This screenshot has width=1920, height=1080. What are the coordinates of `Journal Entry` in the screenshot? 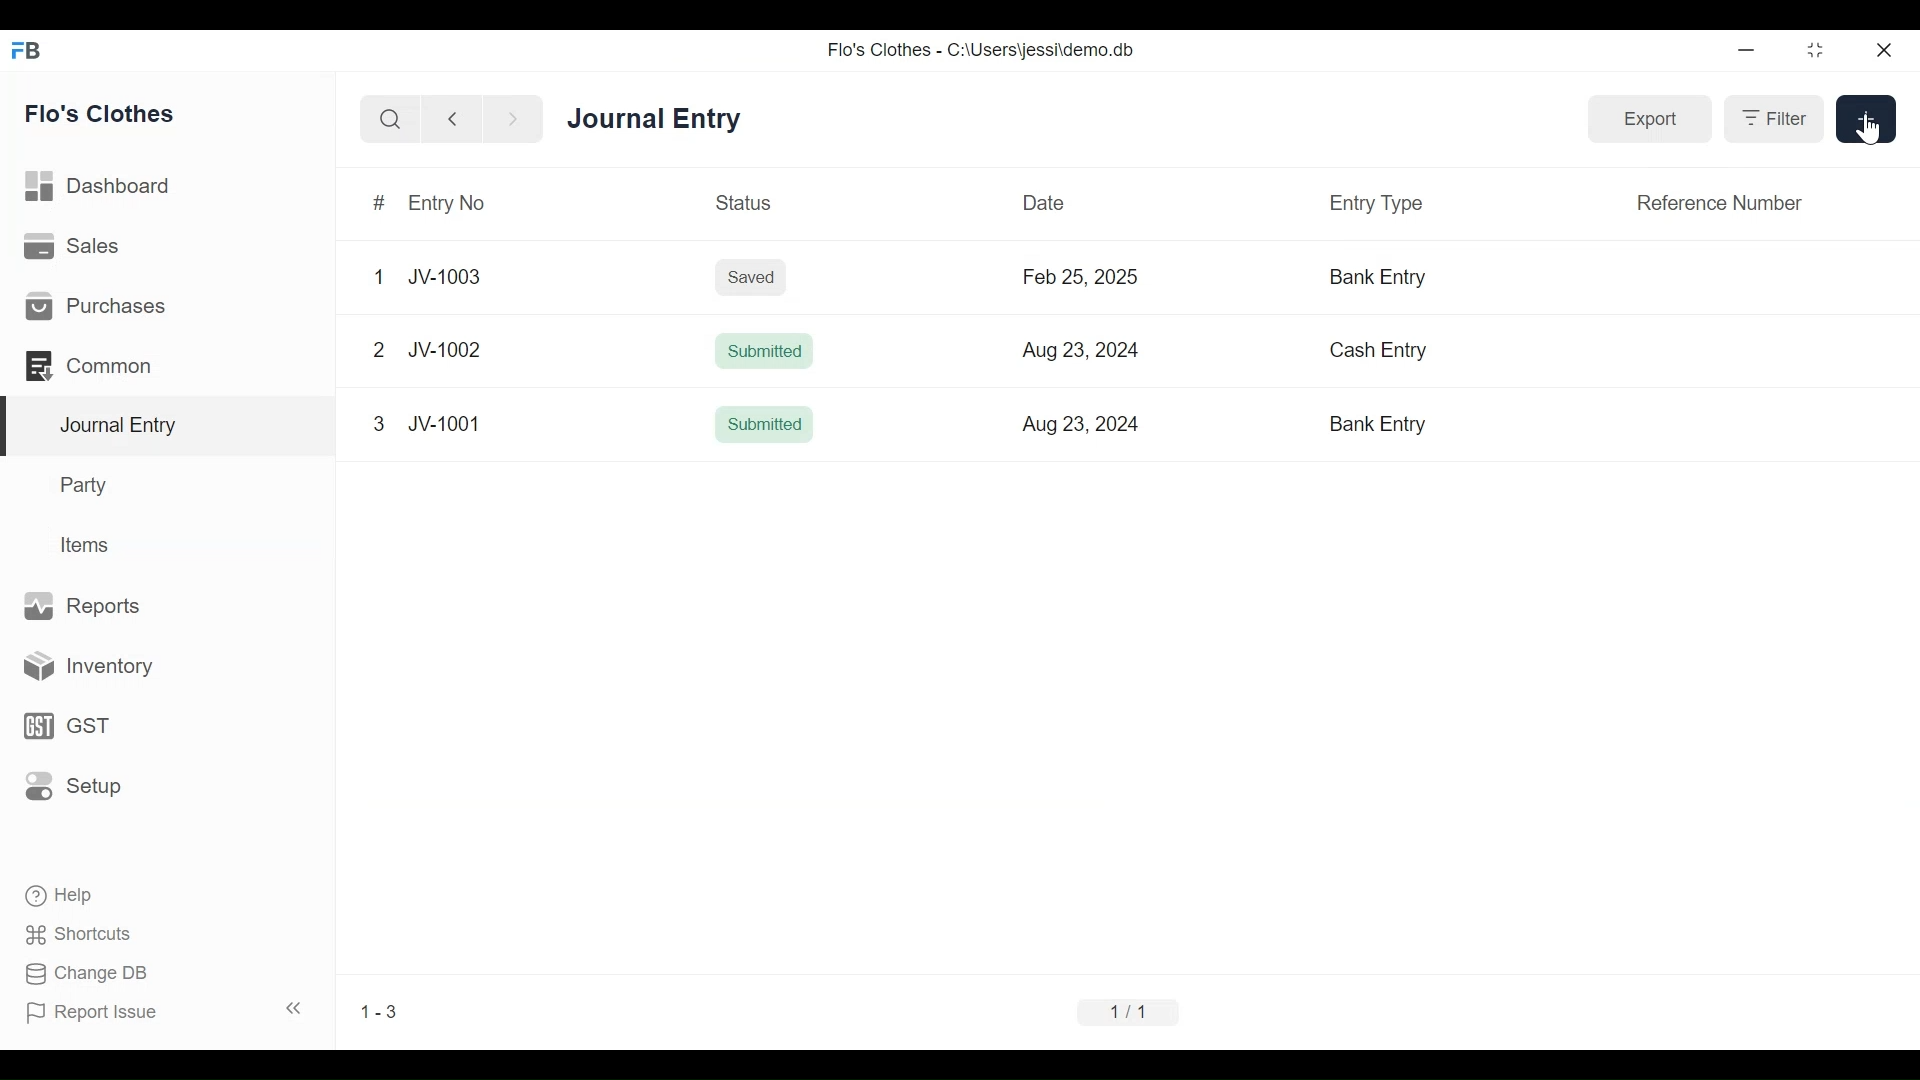 It's located at (662, 119).